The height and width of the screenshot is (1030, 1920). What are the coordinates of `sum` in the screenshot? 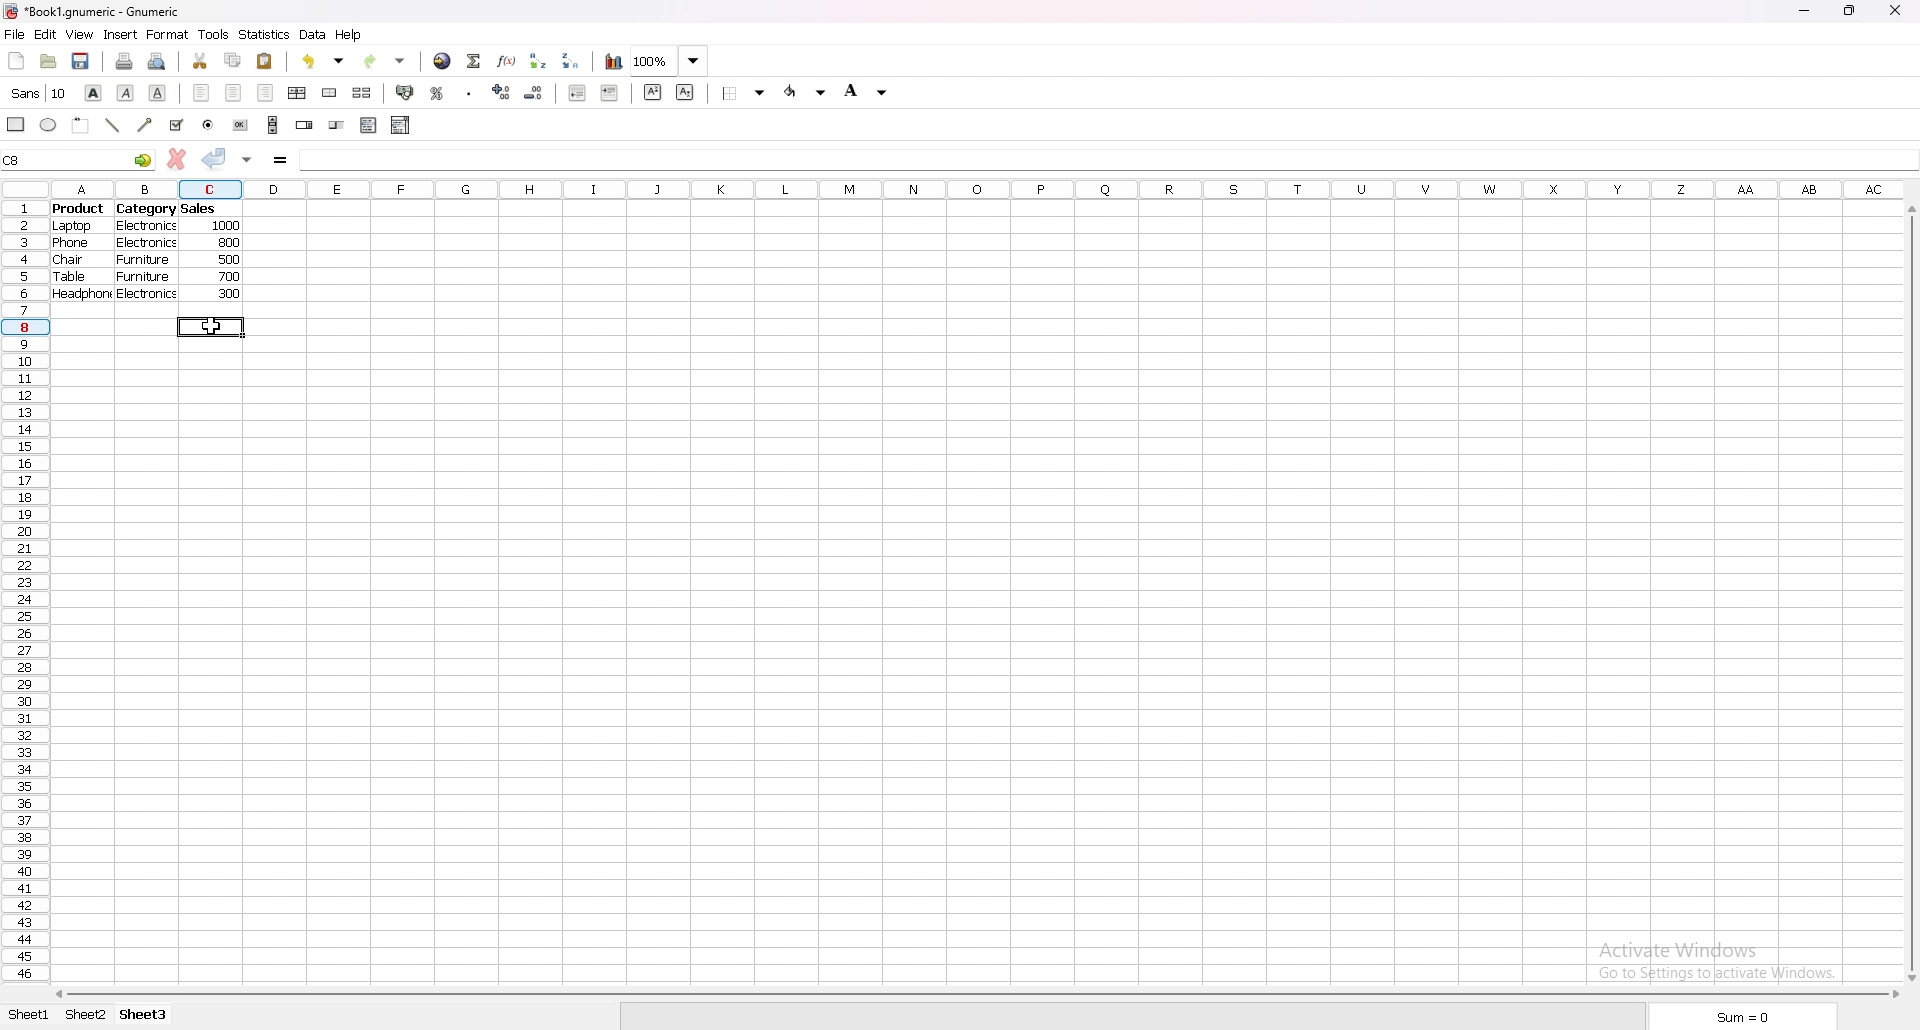 It's located at (1740, 1016).